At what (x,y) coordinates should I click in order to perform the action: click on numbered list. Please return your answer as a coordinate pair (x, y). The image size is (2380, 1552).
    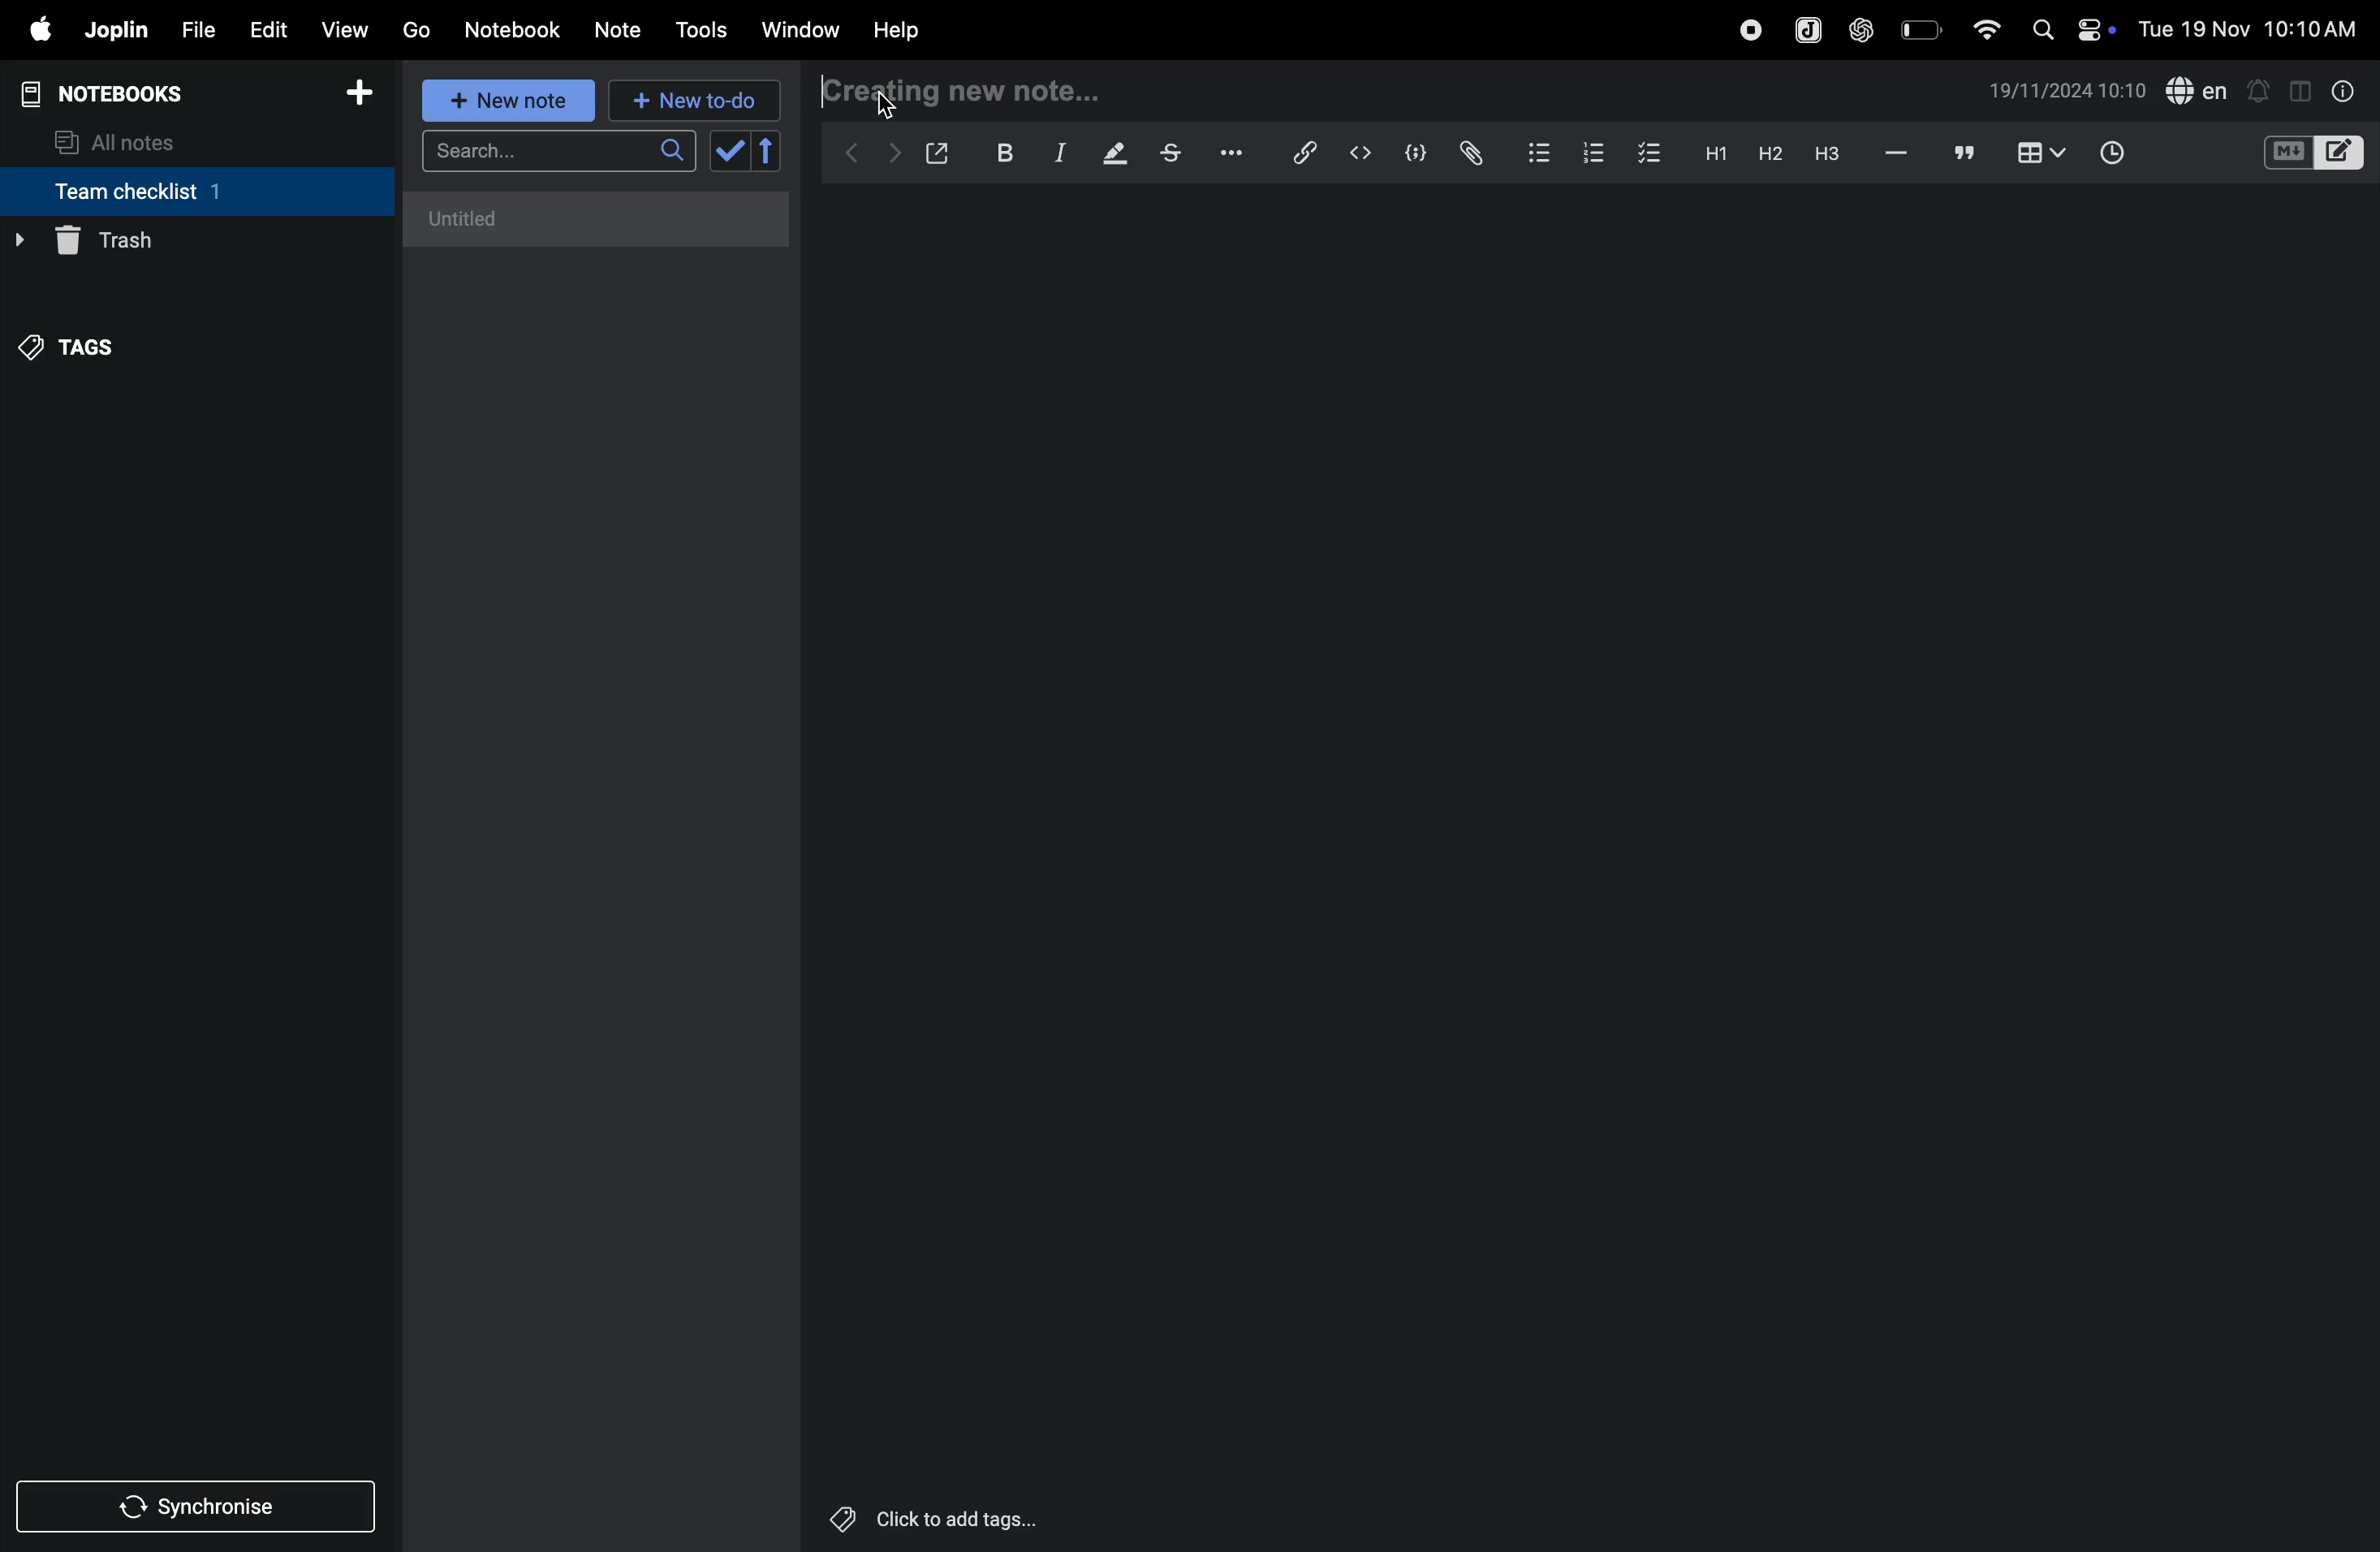
    Looking at the image, I should click on (1589, 150).